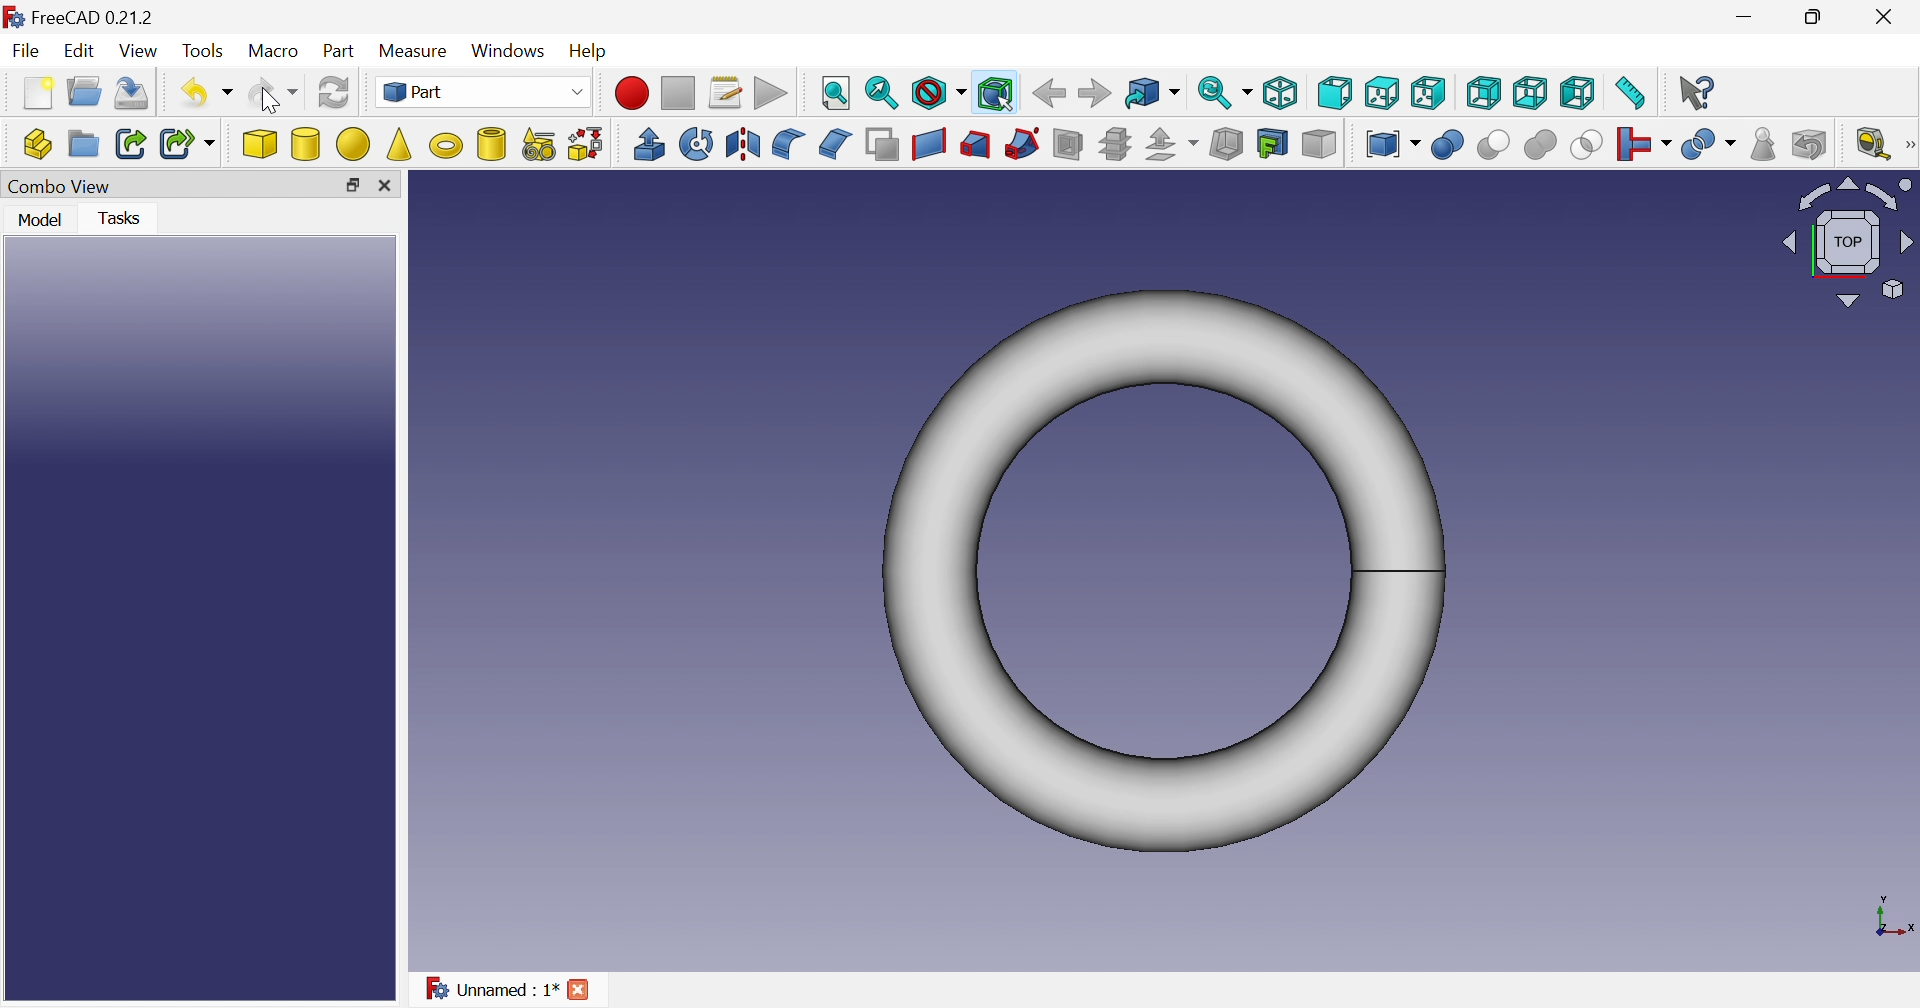 This screenshot has width=1920, height=1008. What do you see at coordinates (1447, 148) in the screenshot?
I see `Boolean` at bounding box center [1447, 148].